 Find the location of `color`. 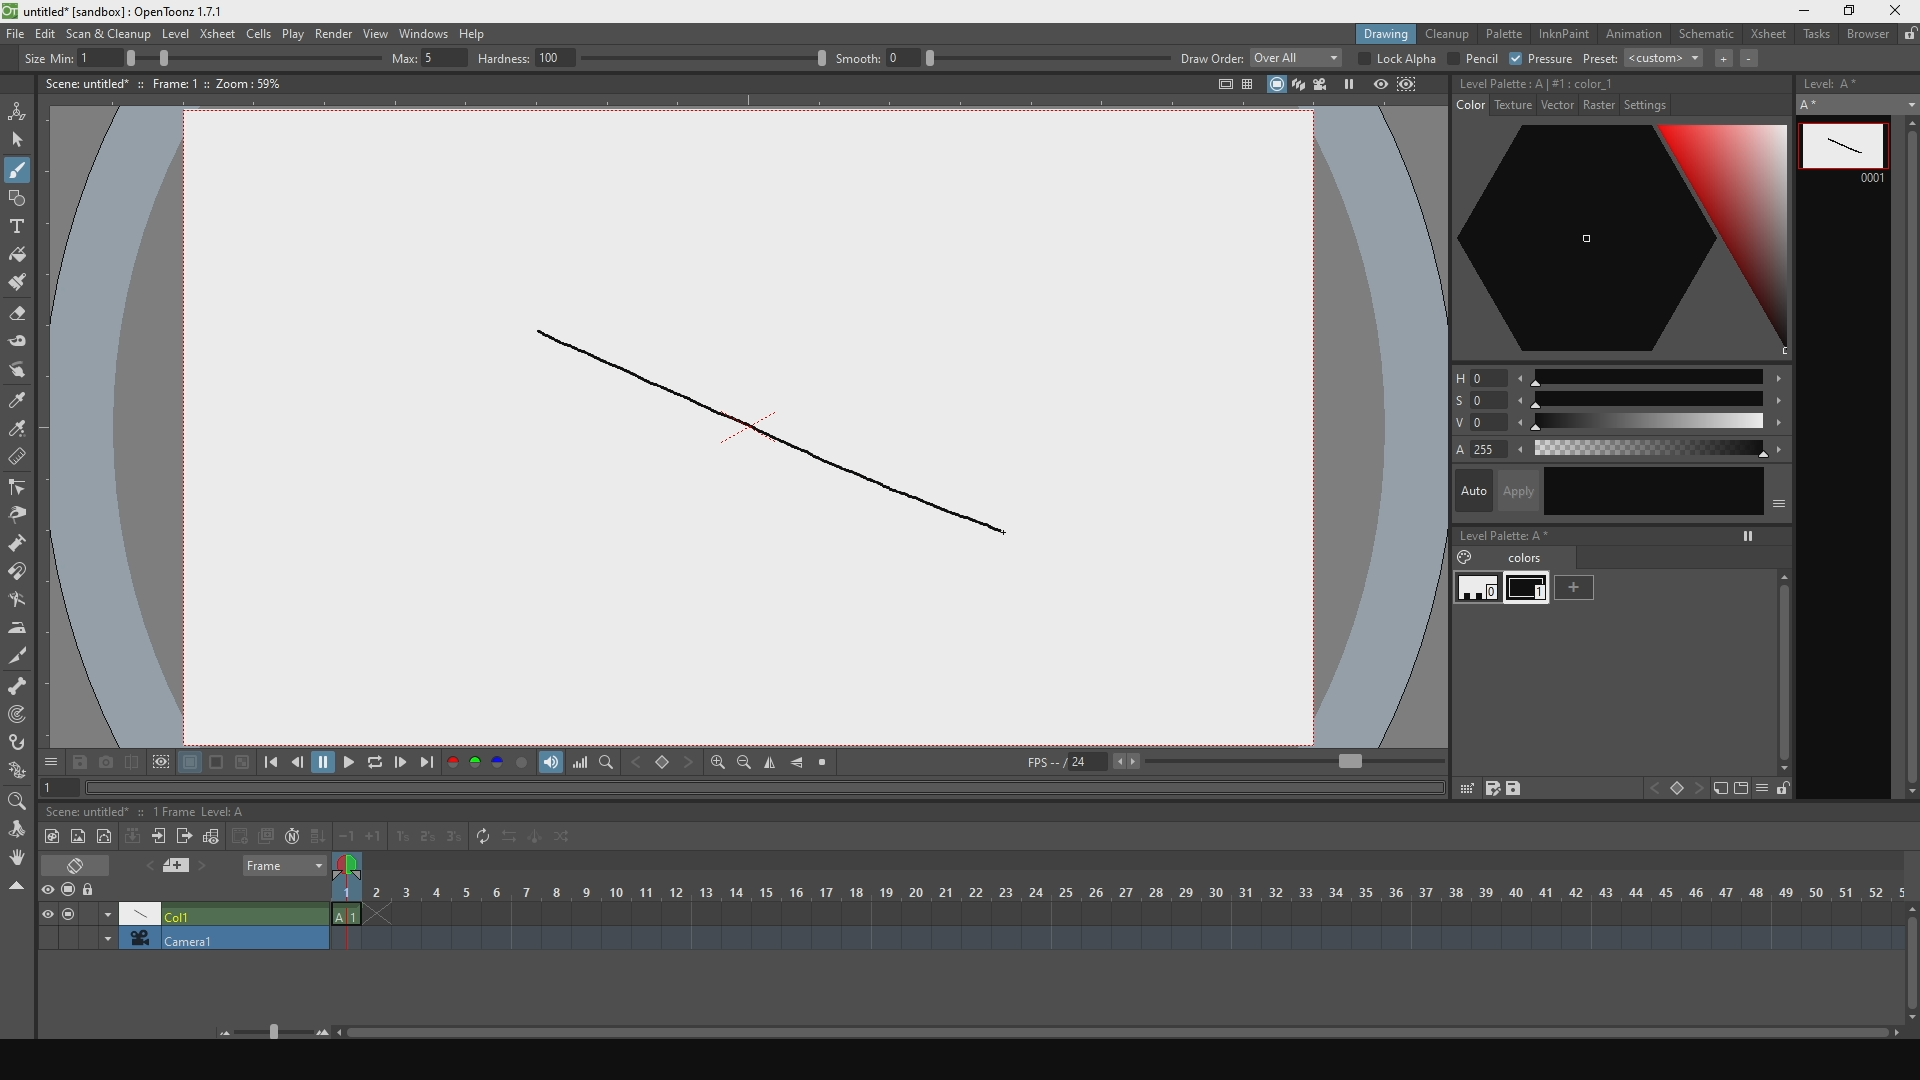

color is located at coordinates (1466, 105).